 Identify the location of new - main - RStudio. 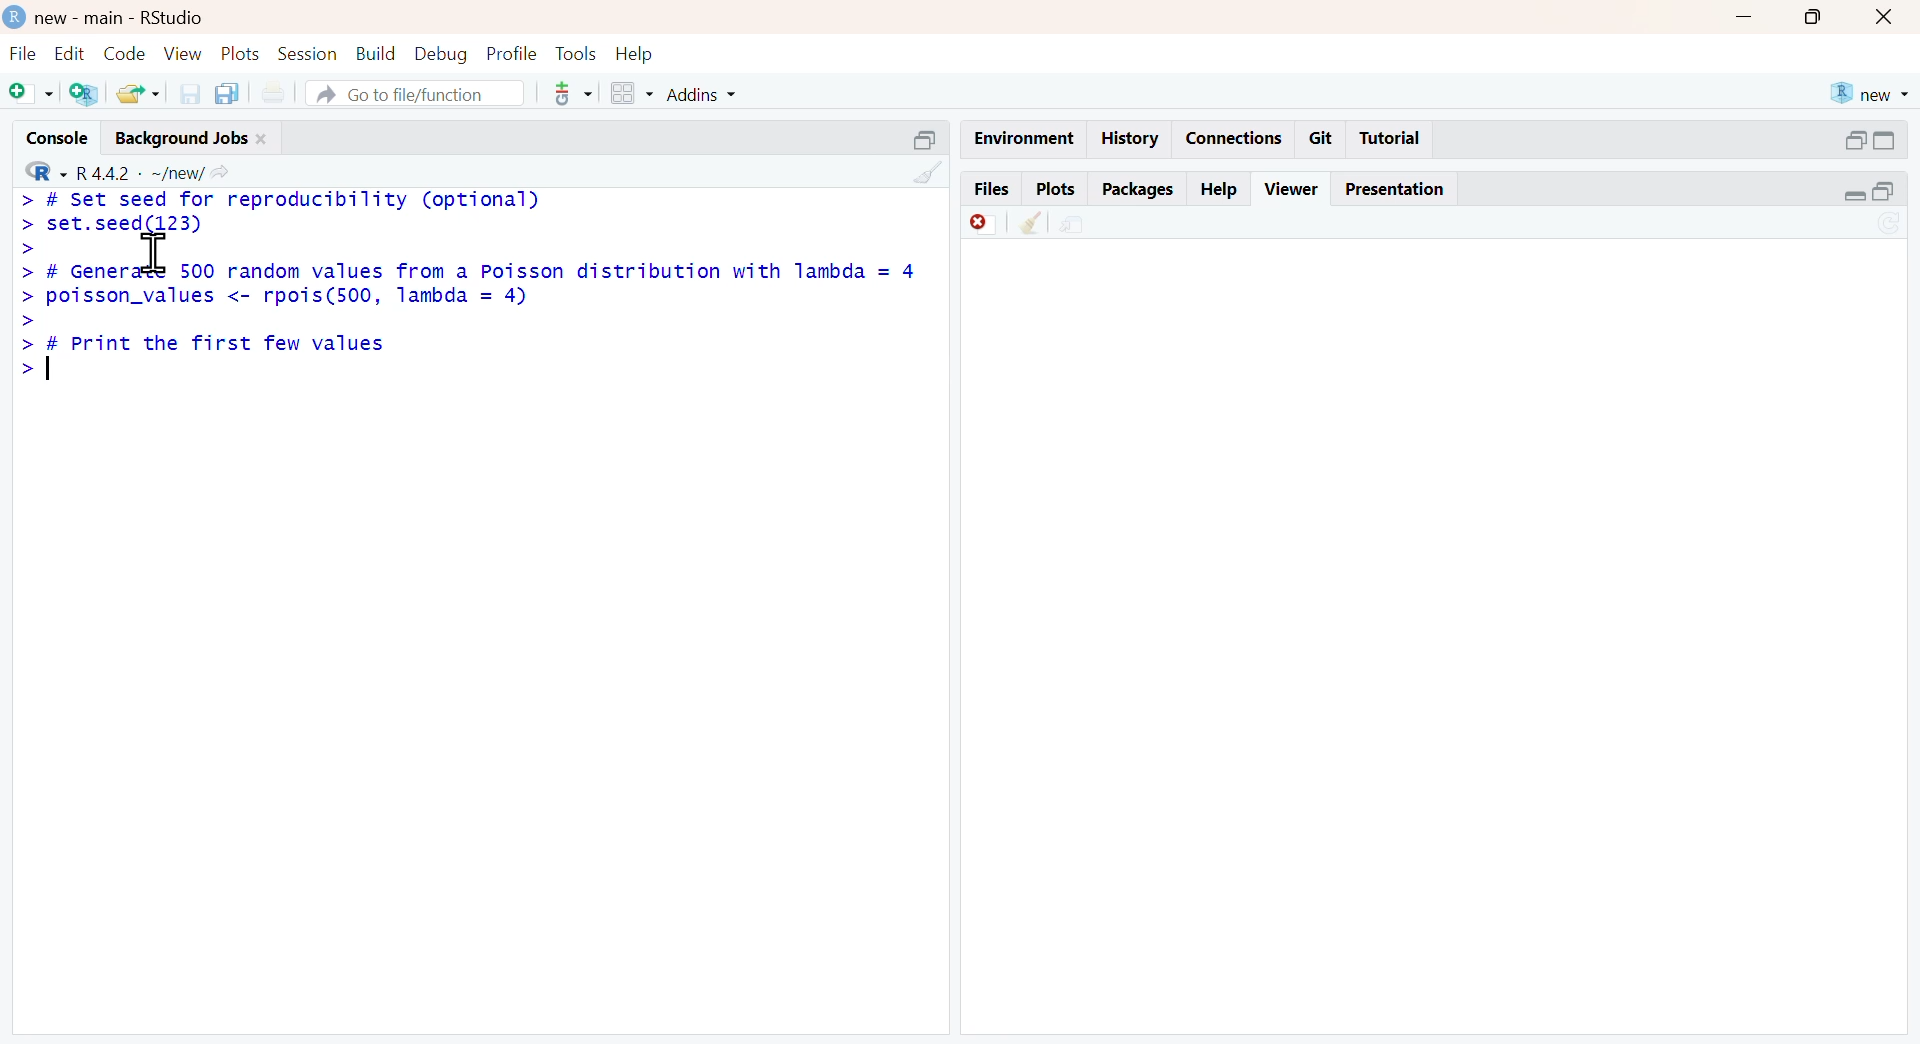
(119, 19).